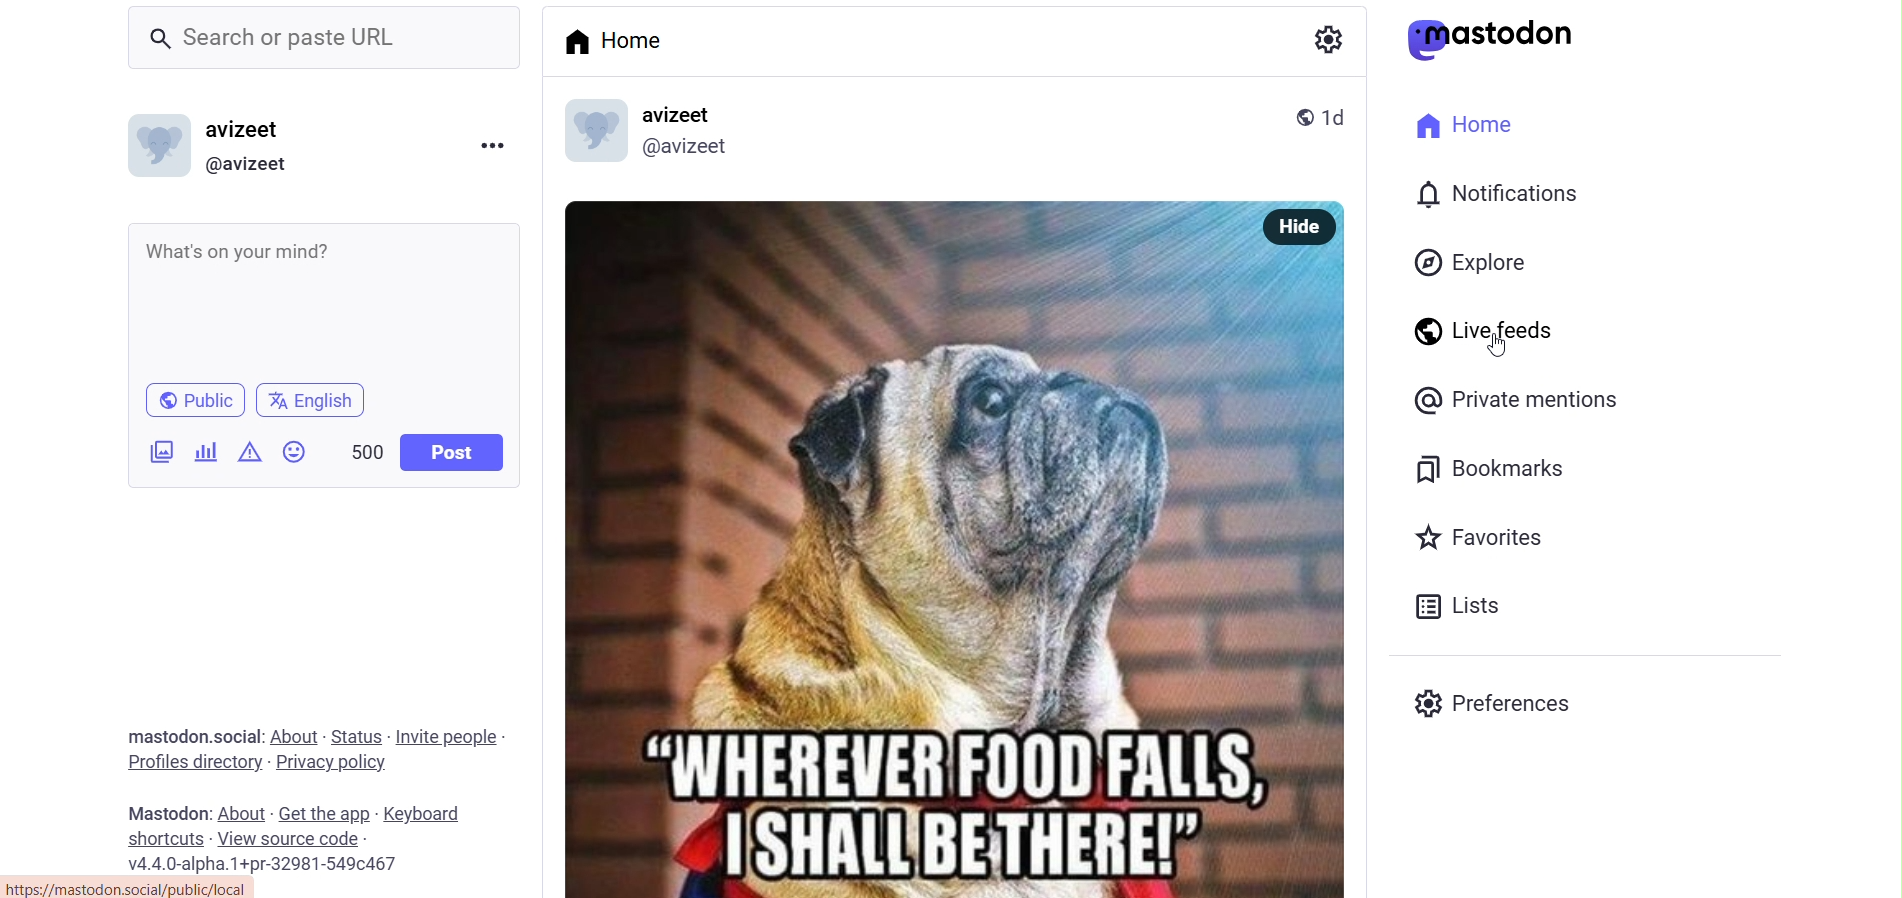 This screenshot has width=1902, height=898. Describe the element at coordinates (198, 400) in the screenshot. I see `public` at that location.